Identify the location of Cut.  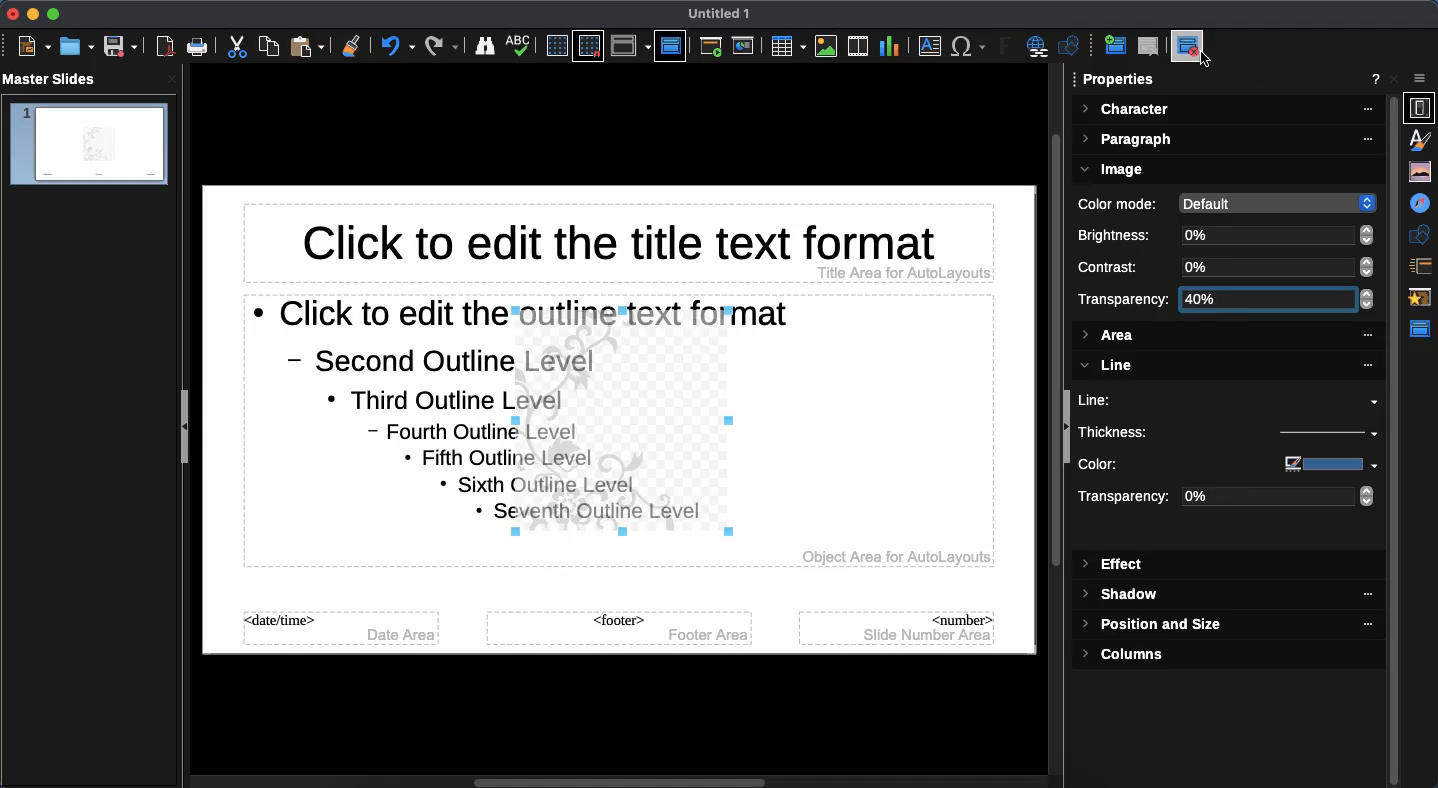
(240, 47).